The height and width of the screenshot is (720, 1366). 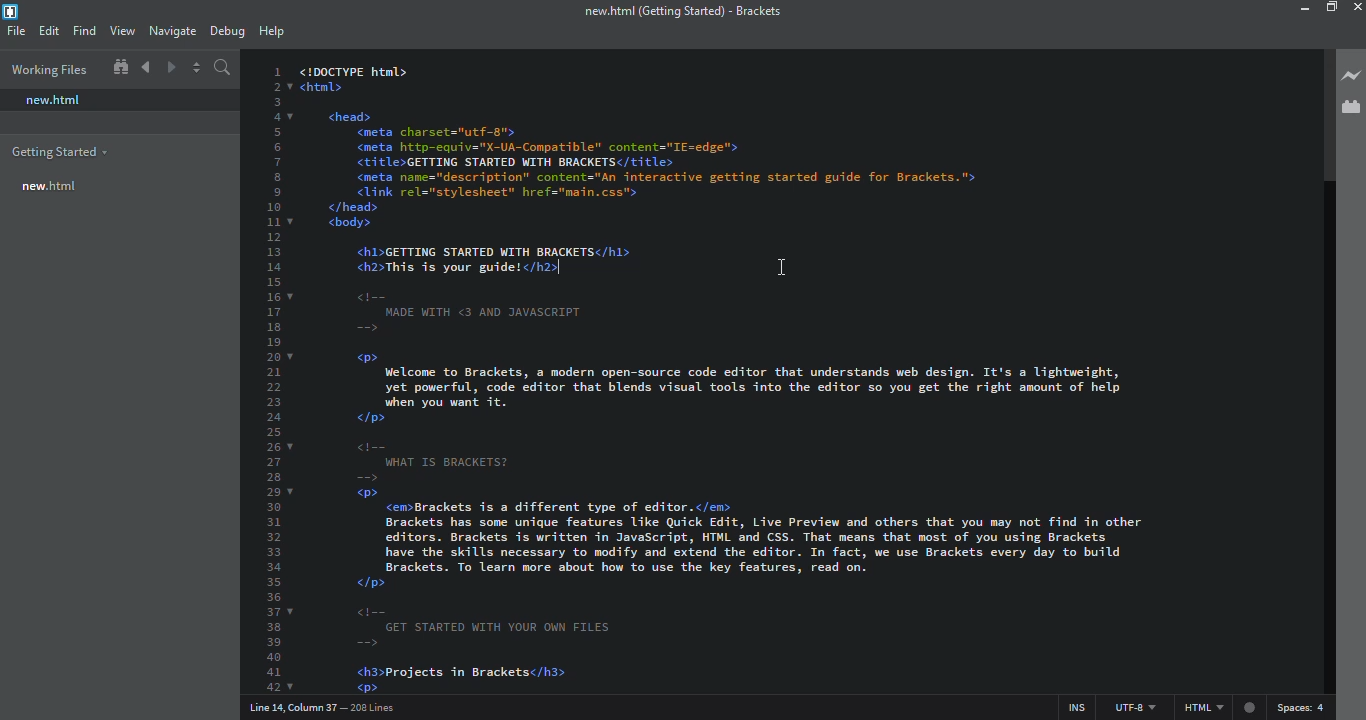 What do you see at coordinates (790, 489) in the screenshot?
I see `test code` at bounding box center [790, 489].